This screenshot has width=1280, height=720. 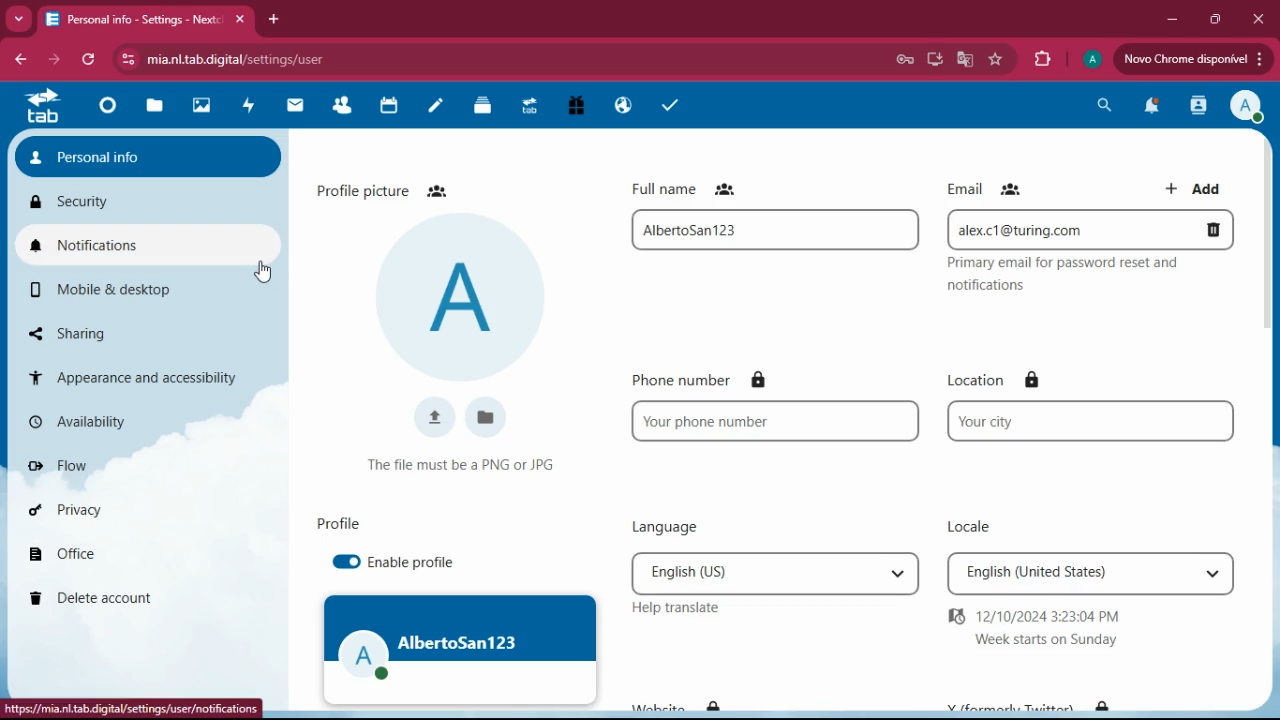 I want to click on images, so click(x=201, y=107).